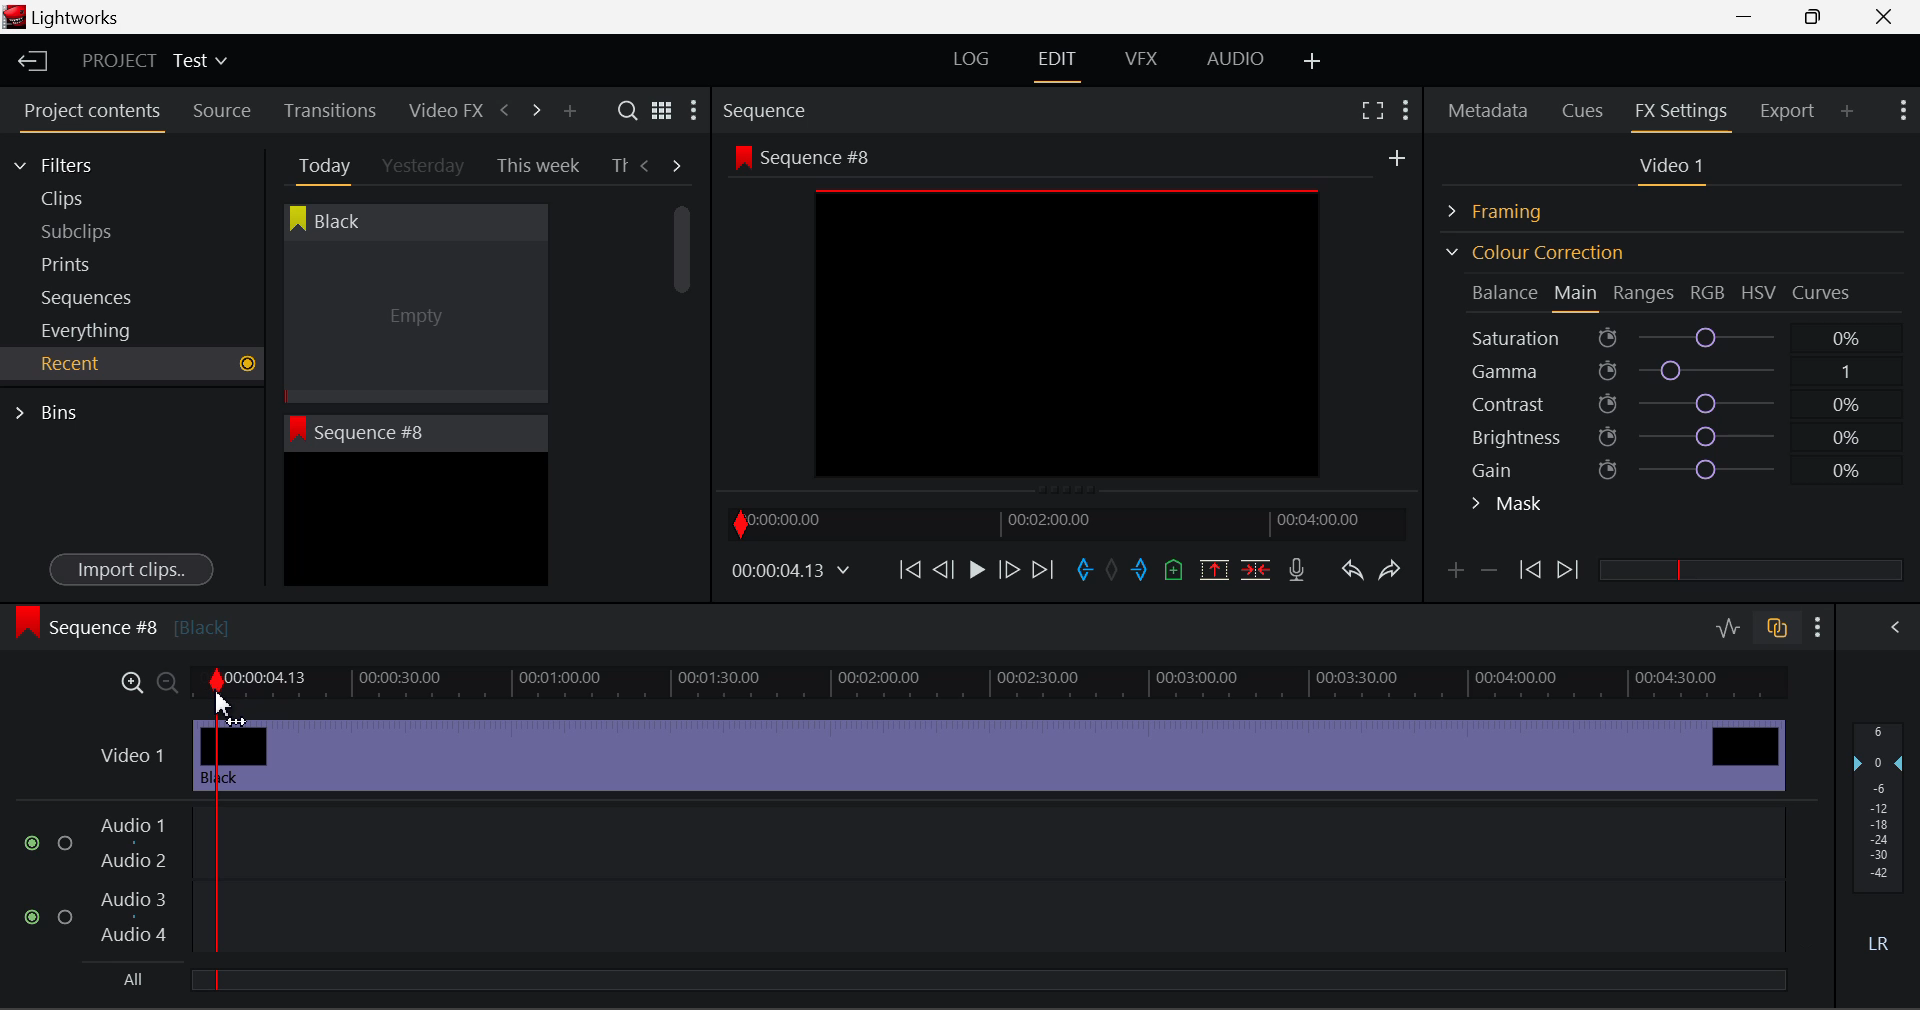 This screenshot has height=1010, width=1920. What do you see at coordinates (1313, 62) in the screenshot?
I see `Add Layout` at bounding box center [1313, 62].